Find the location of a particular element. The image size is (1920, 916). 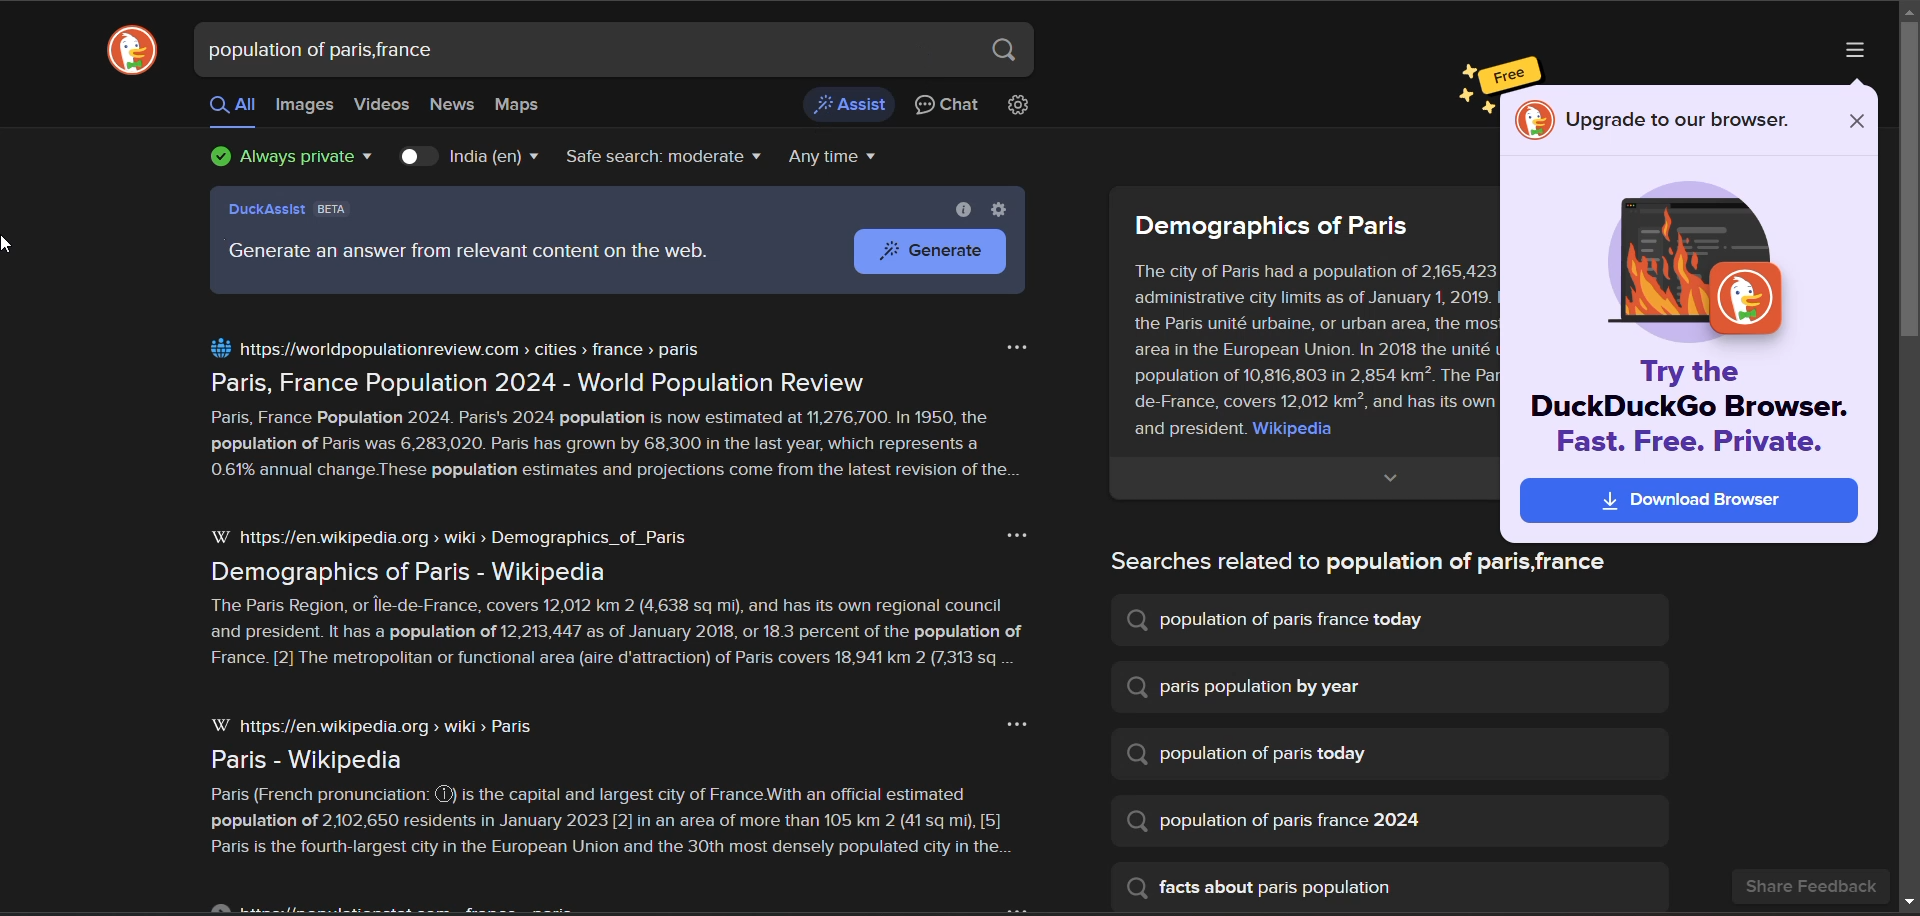

Generate is located at coordinates (919, 251).